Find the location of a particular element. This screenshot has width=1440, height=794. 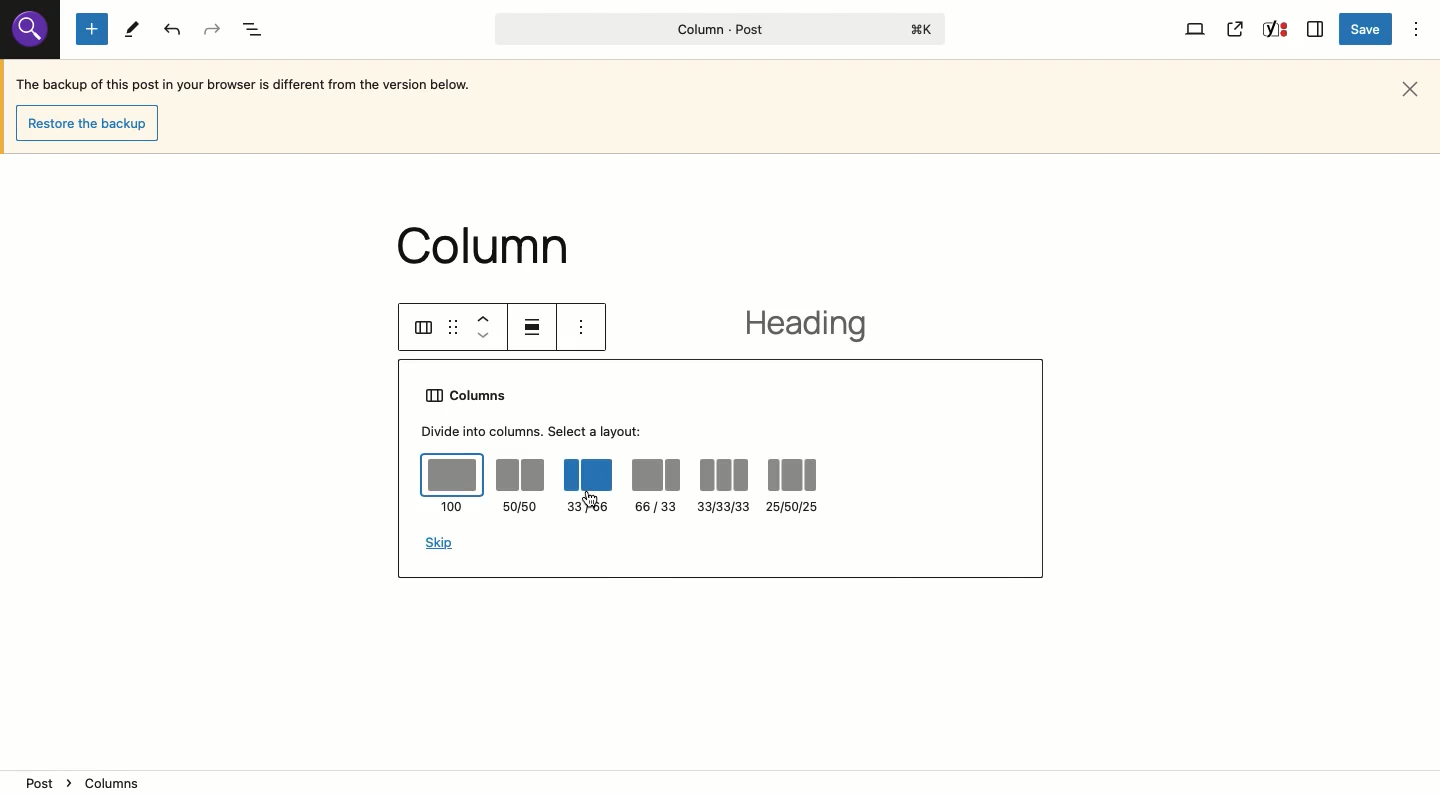

Restore the backup is located at coordinates (92, 124).